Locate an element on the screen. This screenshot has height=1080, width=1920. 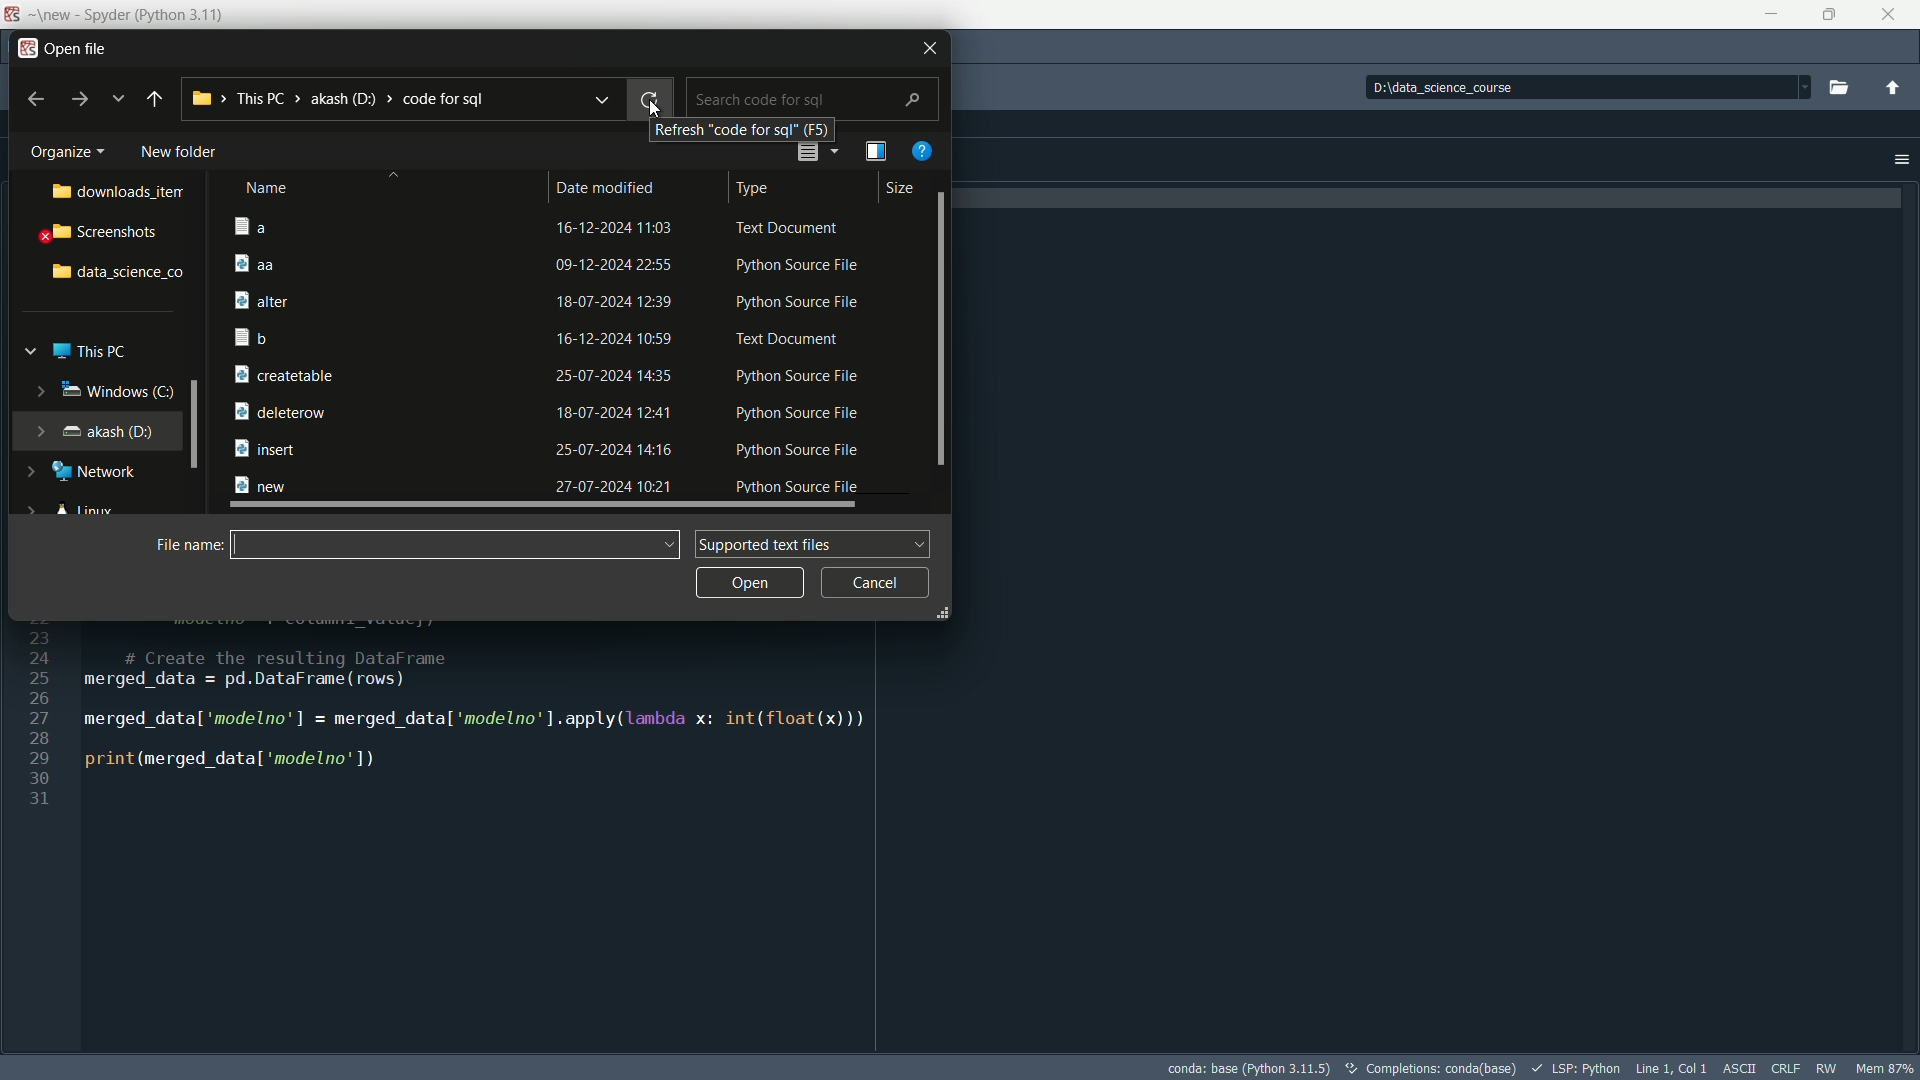
back is located at coordinates (33, 99).